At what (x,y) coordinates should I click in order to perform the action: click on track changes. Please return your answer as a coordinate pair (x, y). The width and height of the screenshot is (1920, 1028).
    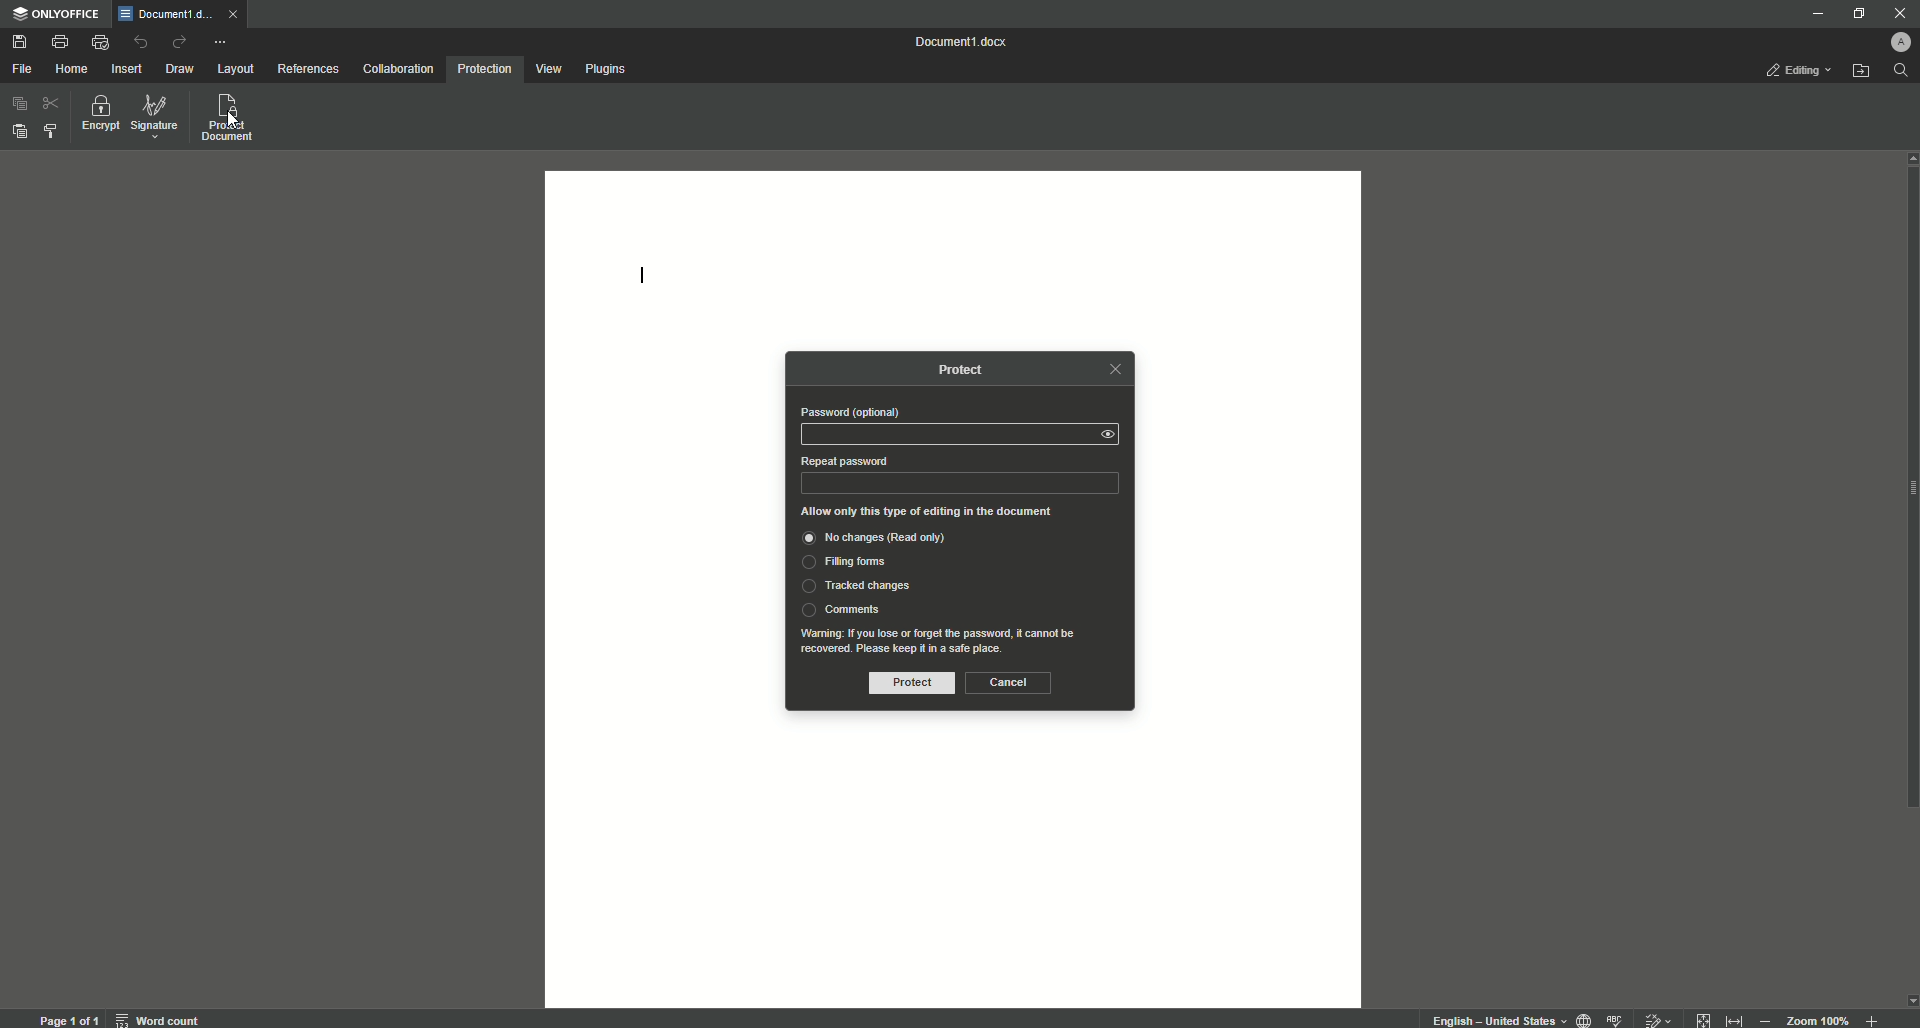
    Looking at the image, I should click on (1655, 1017).